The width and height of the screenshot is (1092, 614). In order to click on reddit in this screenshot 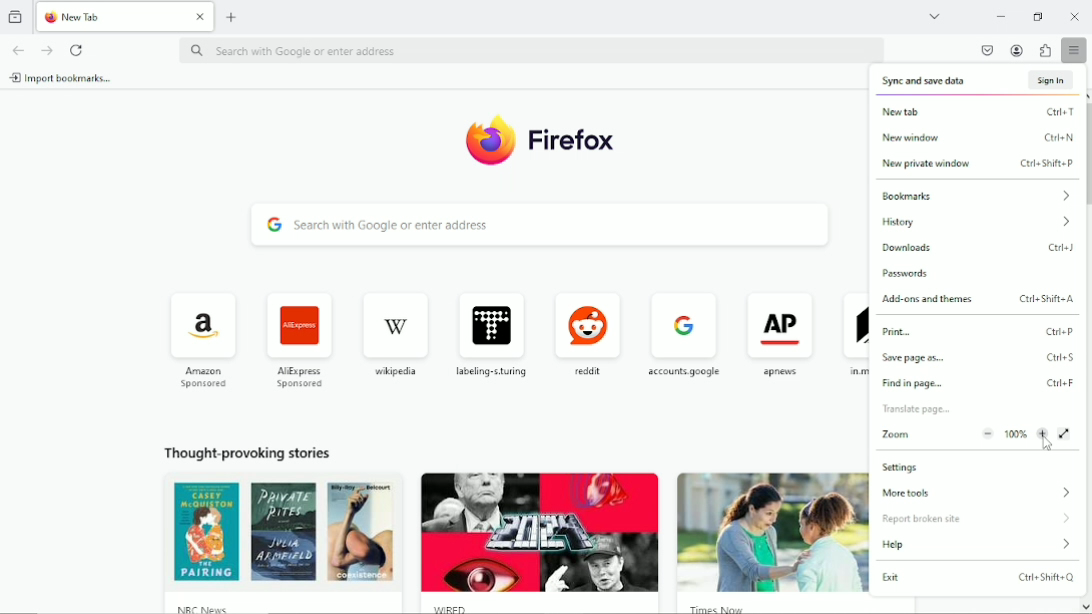, I will do `click(589, 330)`.